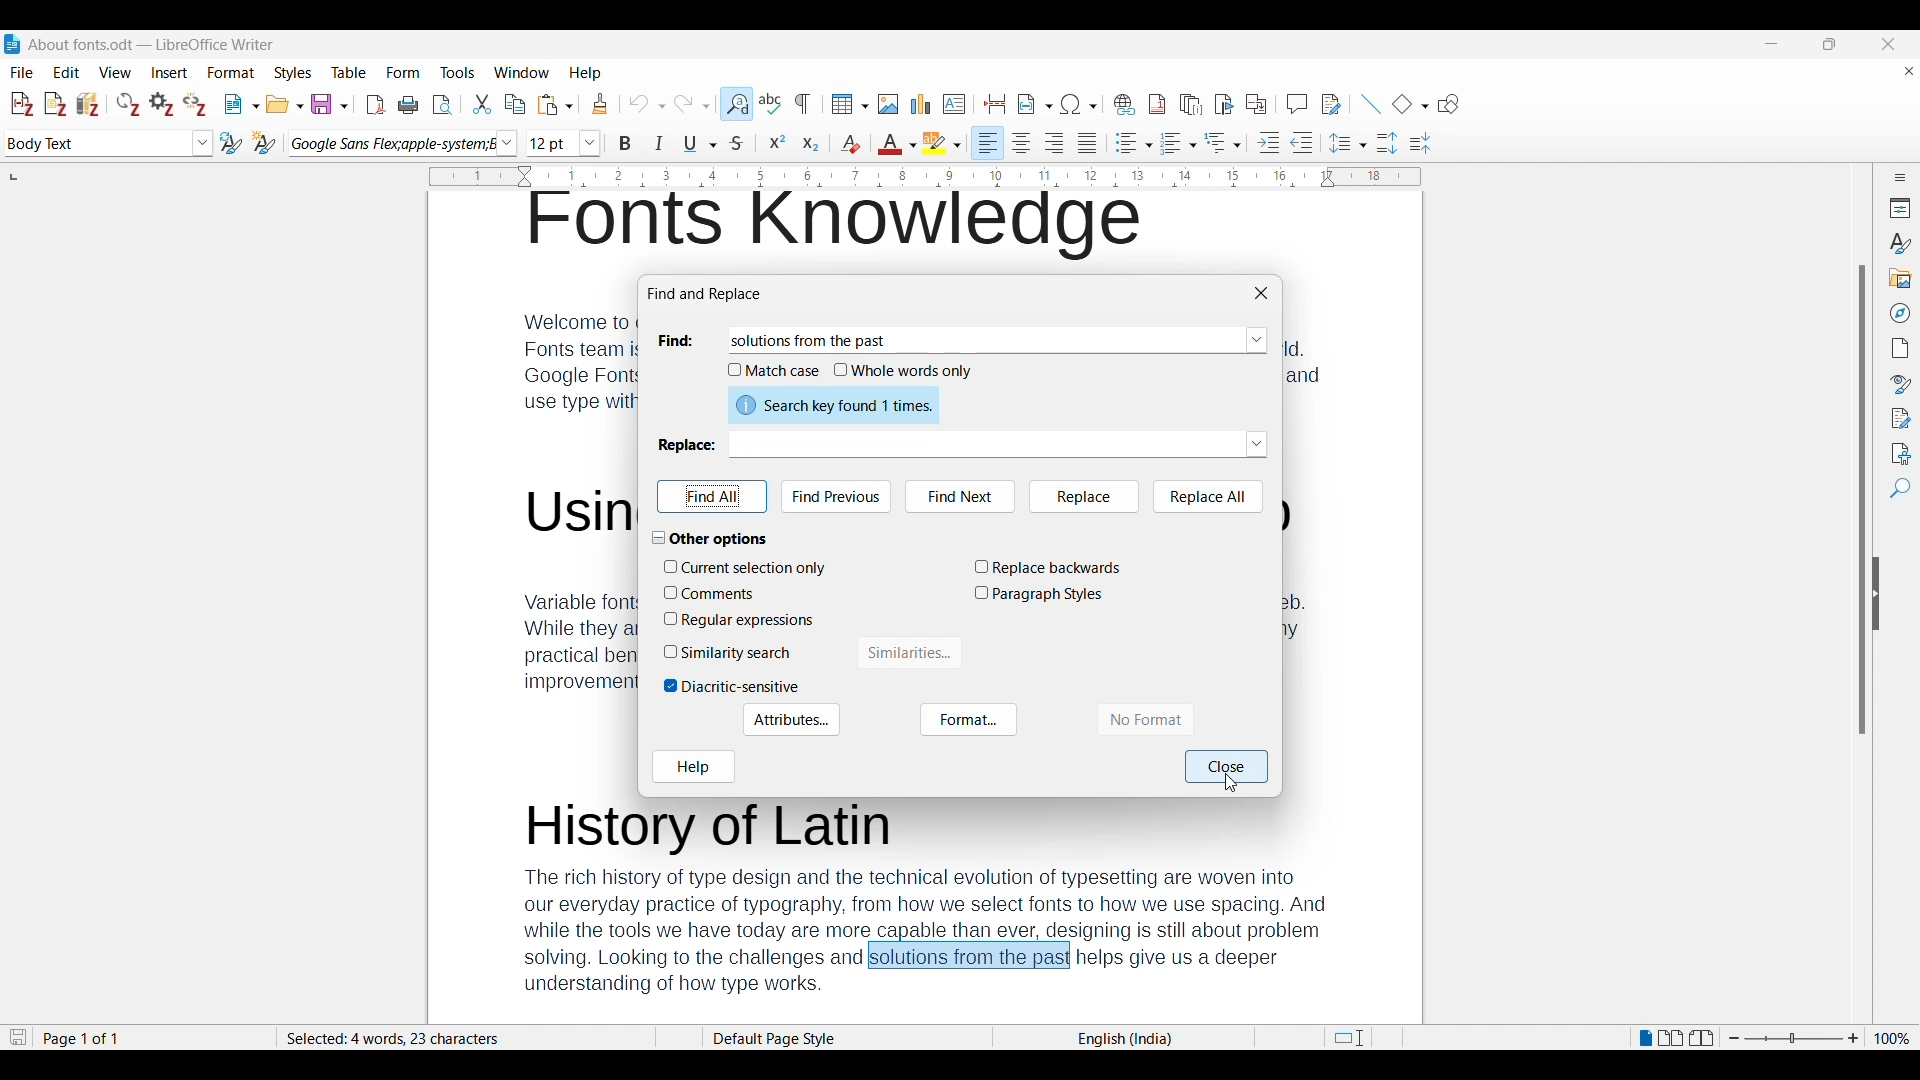  Describe the element at coordinates (1388, 143) in the screenshot. I see `Increase paragraph spacing` at that location.